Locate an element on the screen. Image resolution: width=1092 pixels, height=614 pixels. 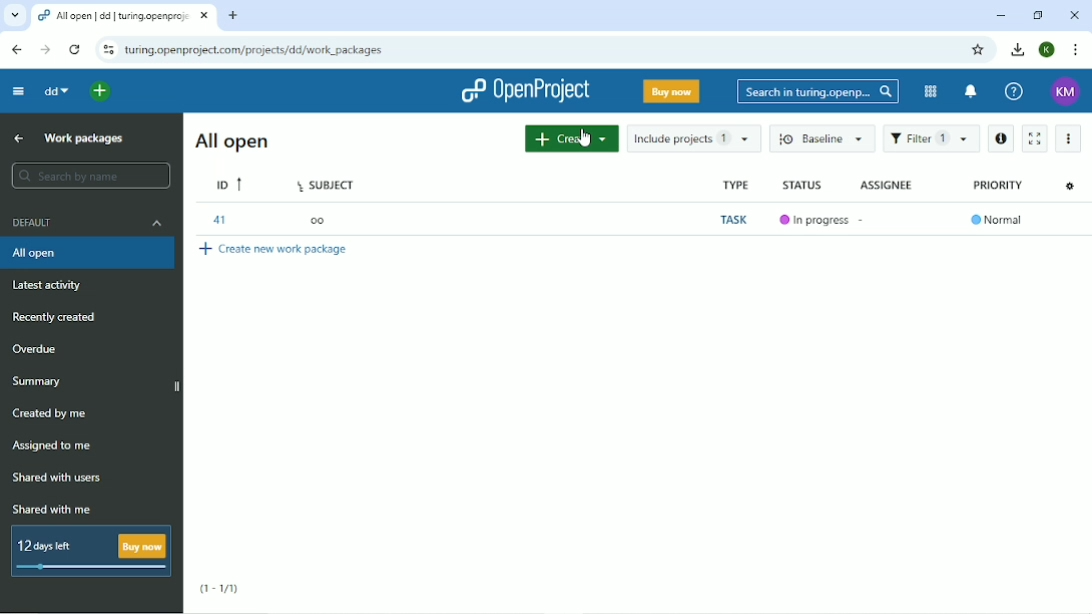
ID is located at coordinates (231, 184).